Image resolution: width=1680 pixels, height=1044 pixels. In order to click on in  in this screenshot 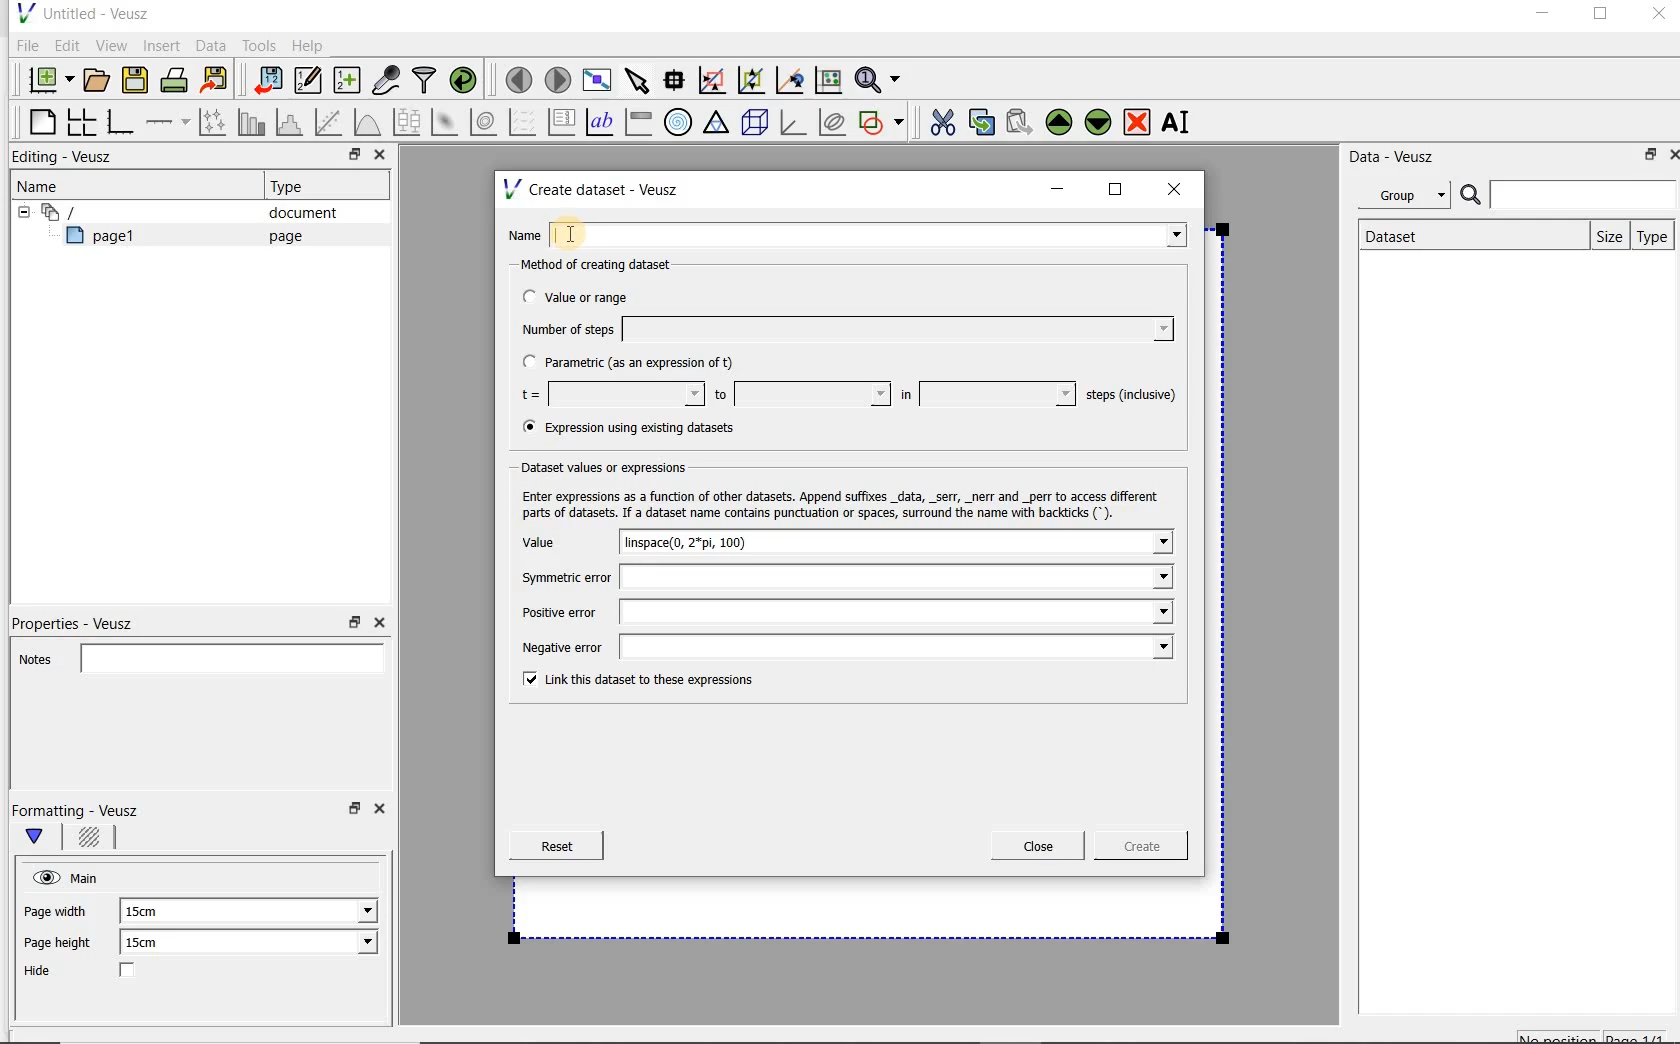, I will do `click(985, 394)`.